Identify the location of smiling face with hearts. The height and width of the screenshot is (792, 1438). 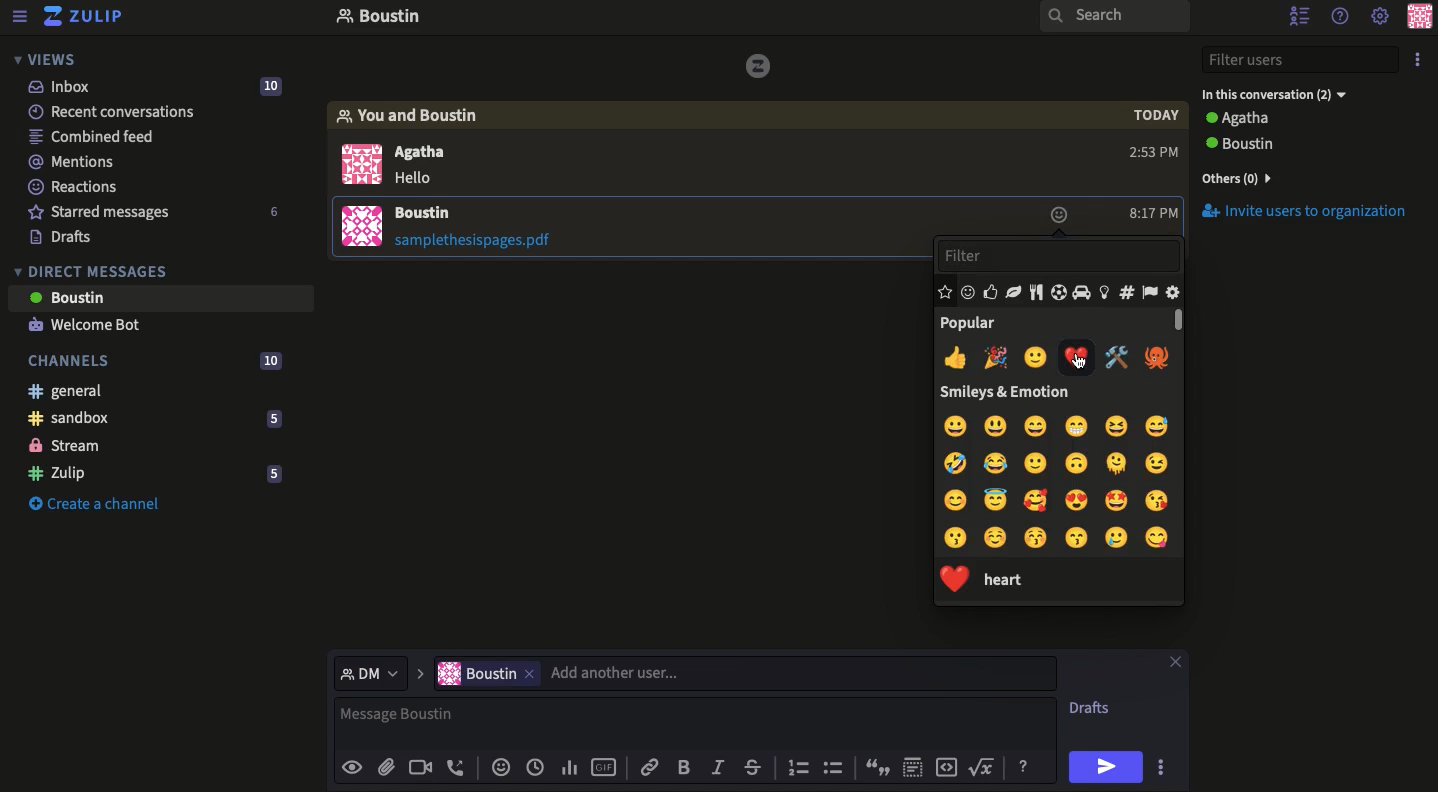
(1039, 501).